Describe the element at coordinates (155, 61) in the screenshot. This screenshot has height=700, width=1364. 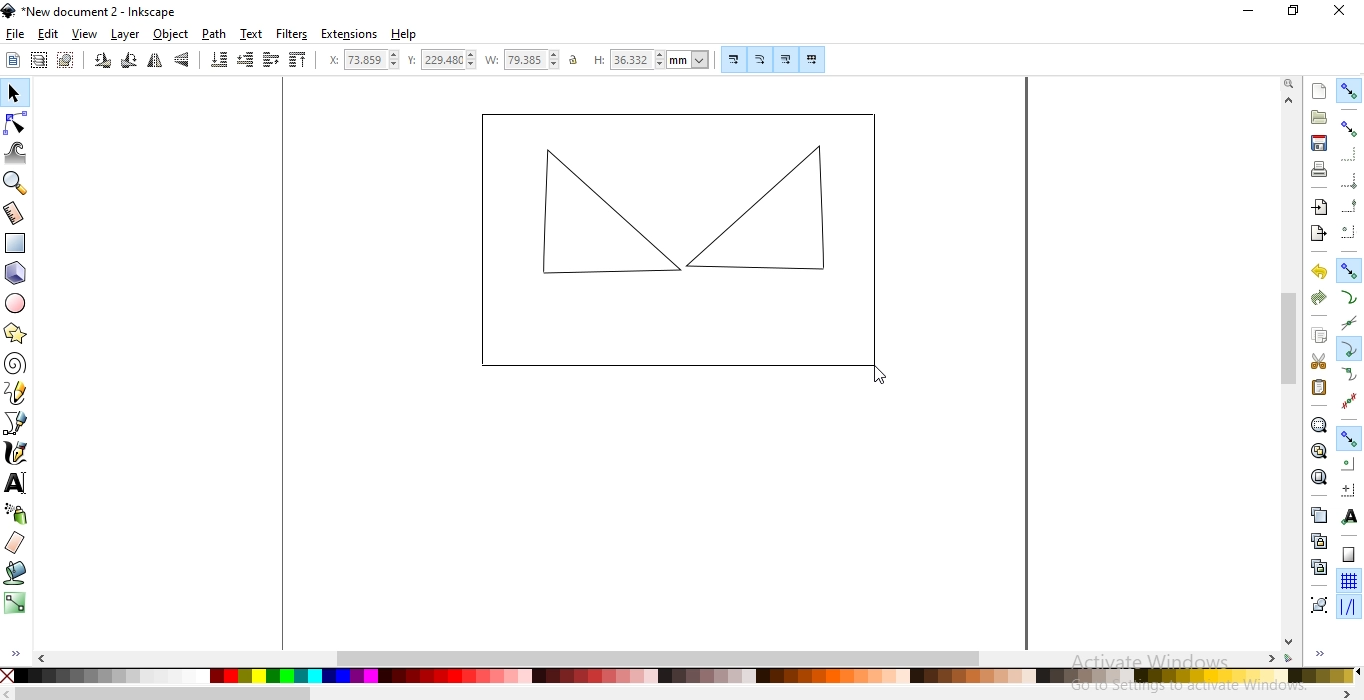
I see `flip horizontally` at that location.